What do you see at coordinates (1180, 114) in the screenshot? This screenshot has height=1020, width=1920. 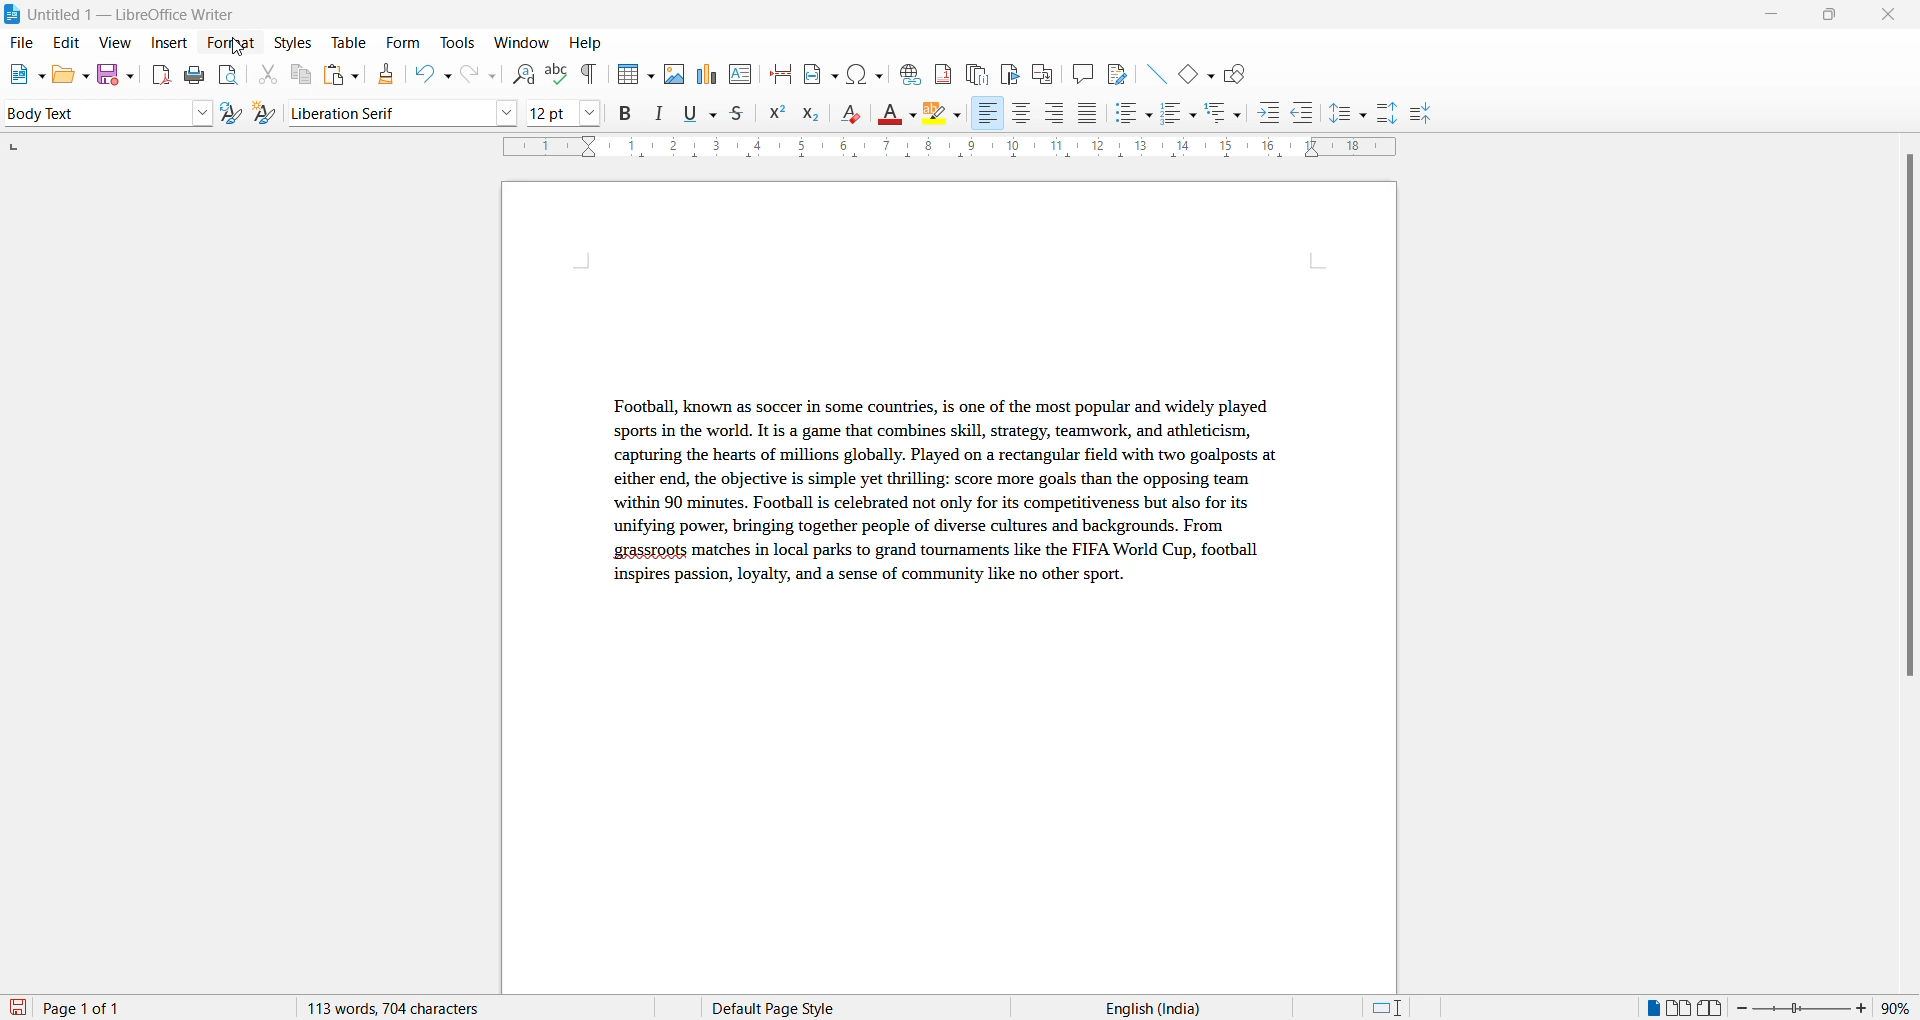 I see `toggle ordered list` at bounding box center [1180, 114].